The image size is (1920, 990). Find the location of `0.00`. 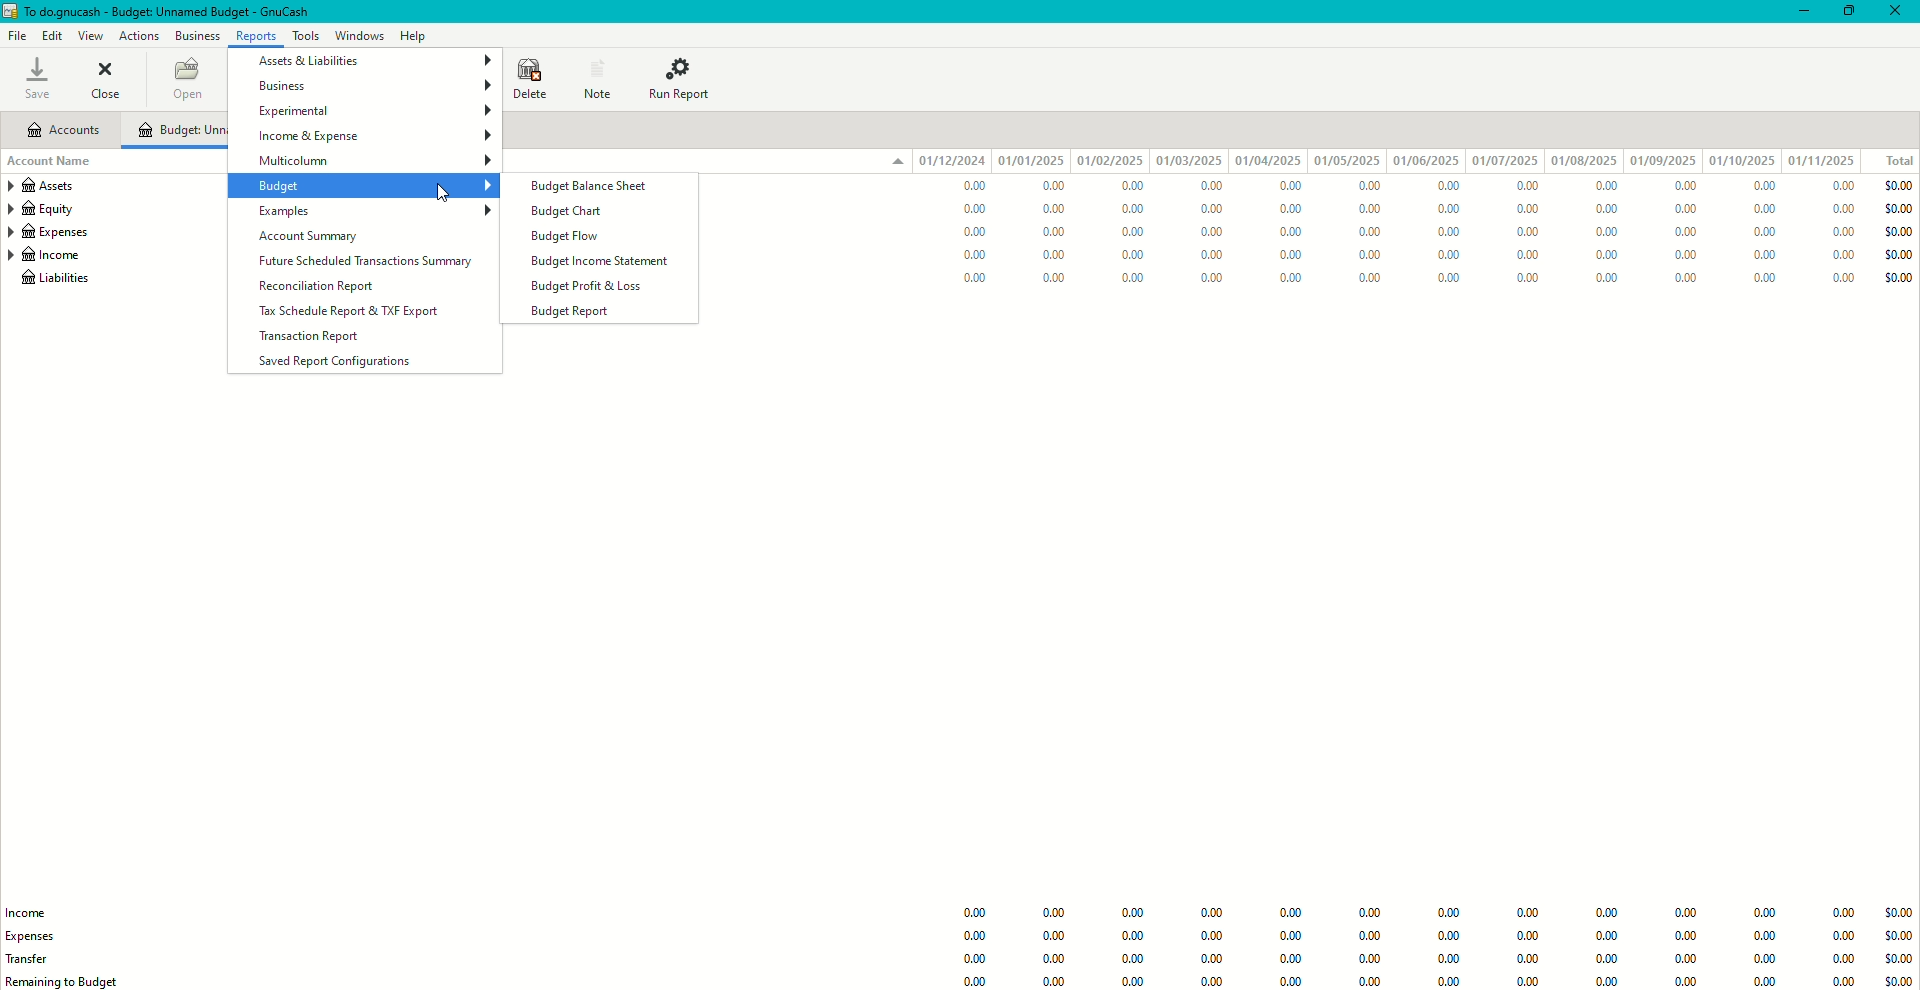

0.00 is located at coordinates (1132, 935).